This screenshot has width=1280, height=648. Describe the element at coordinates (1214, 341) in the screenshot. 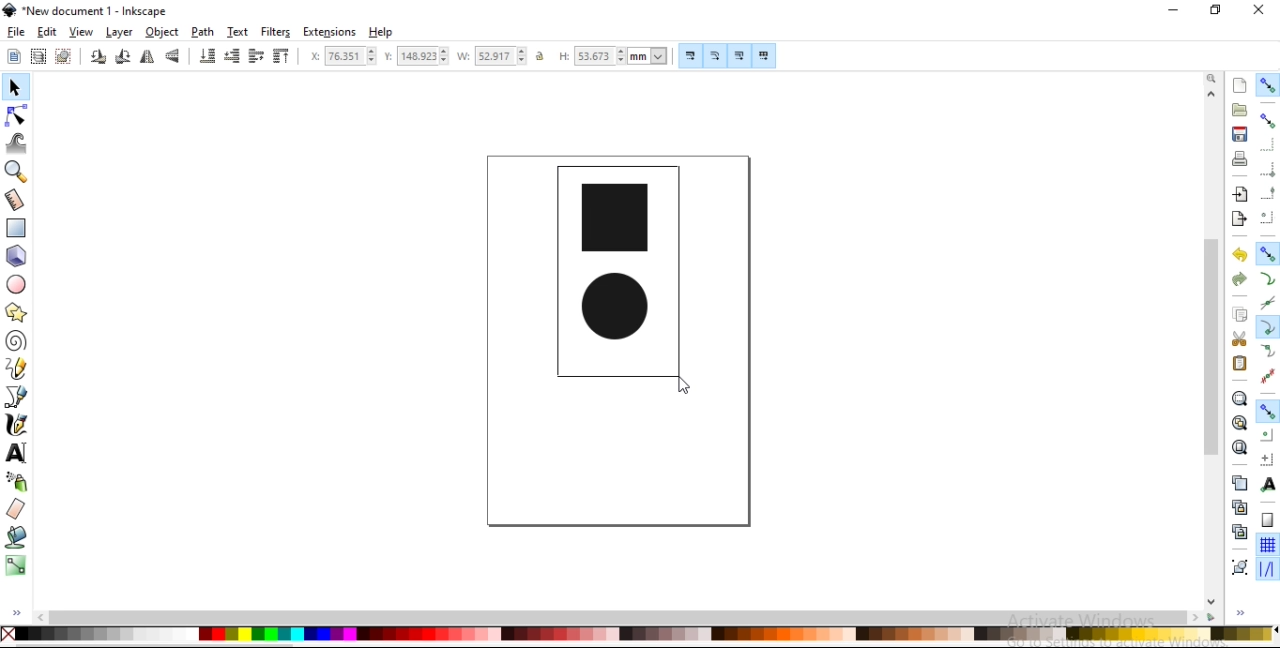

I see `scrollbar` at that location.